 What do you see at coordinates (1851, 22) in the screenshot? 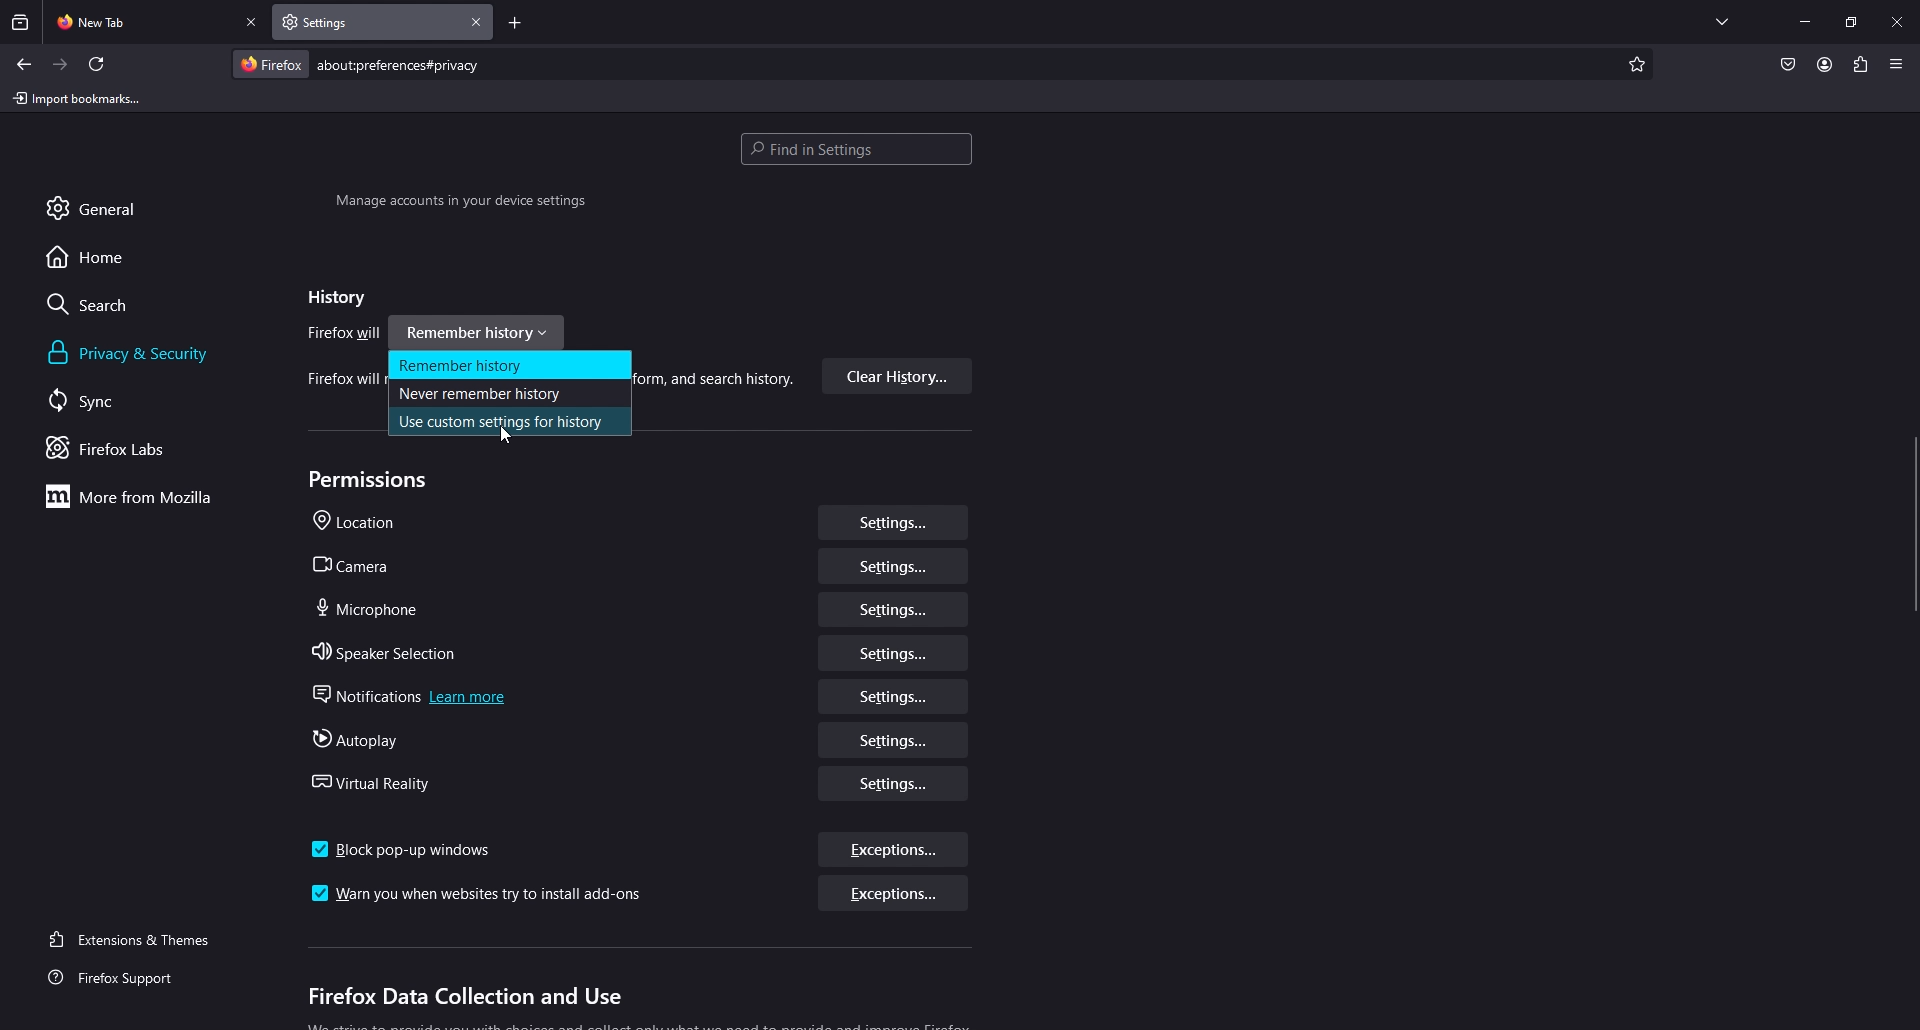
I see `resize` at bounding box center [1851, 22].